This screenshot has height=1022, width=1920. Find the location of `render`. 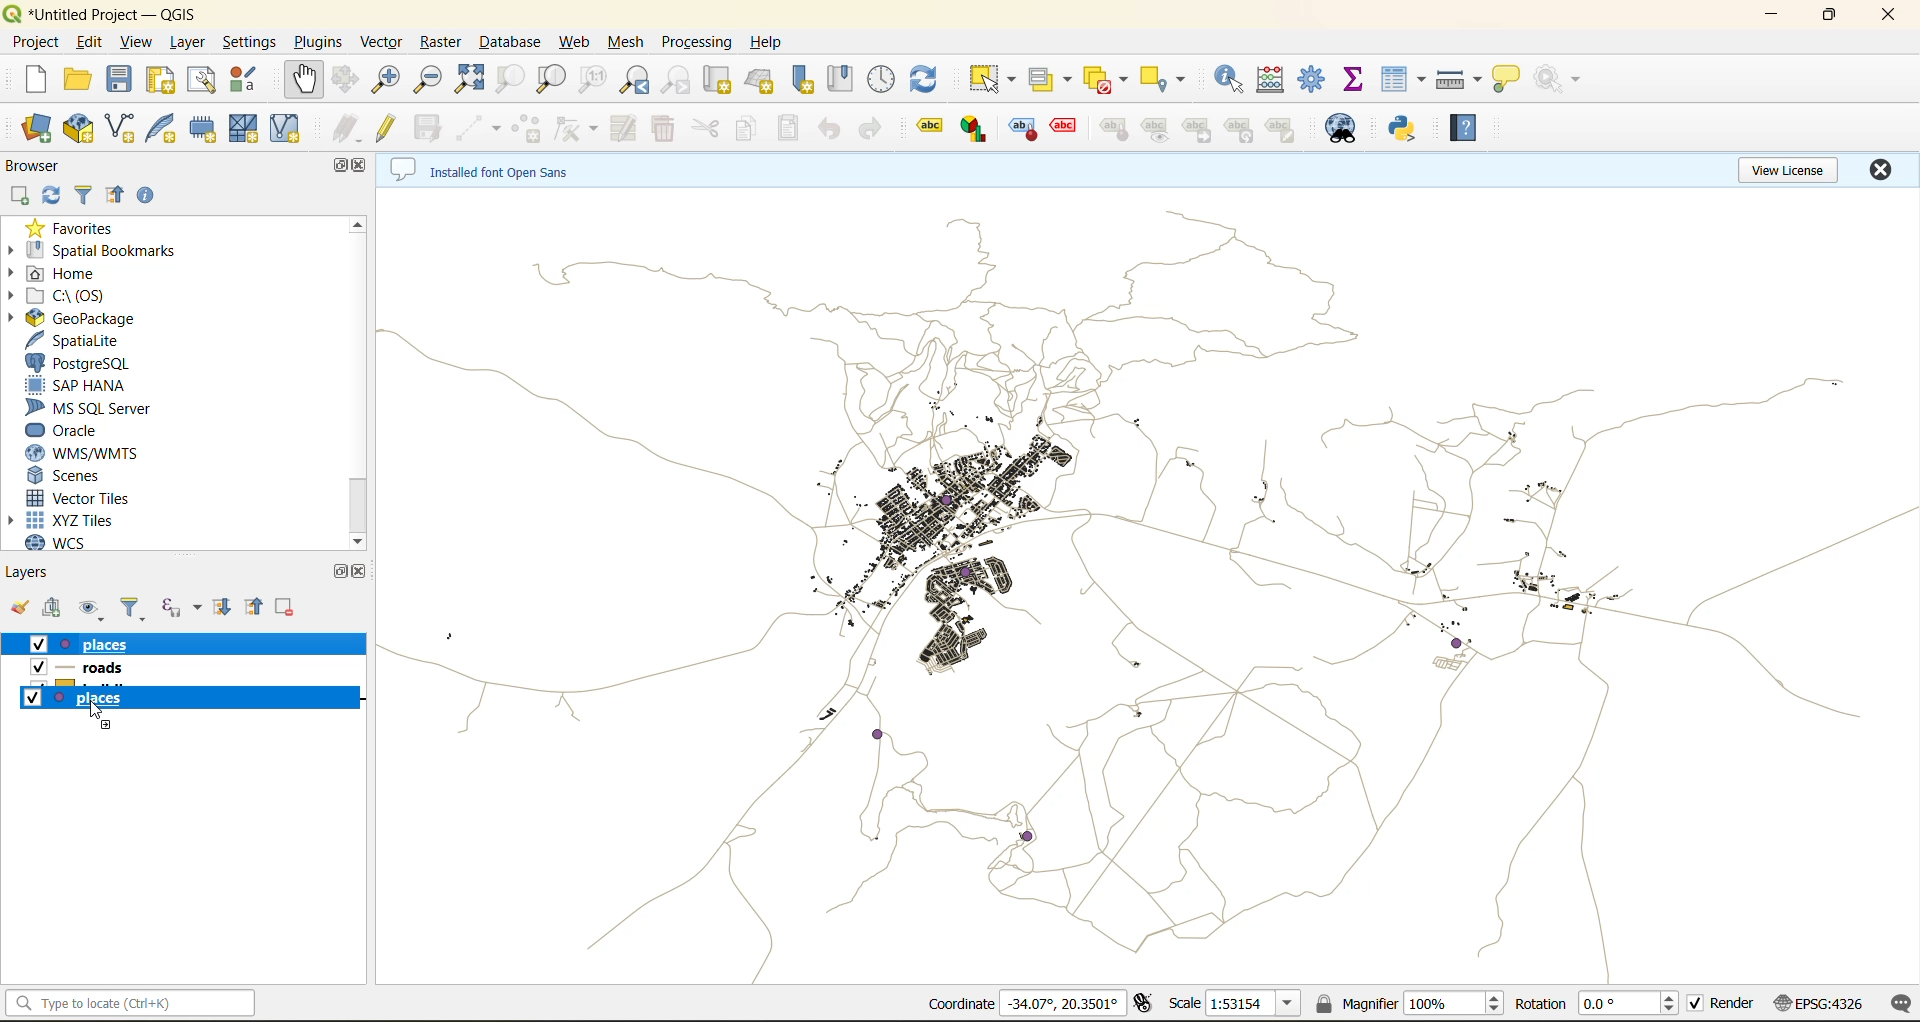

render is located at coordinates (1719, 1004).